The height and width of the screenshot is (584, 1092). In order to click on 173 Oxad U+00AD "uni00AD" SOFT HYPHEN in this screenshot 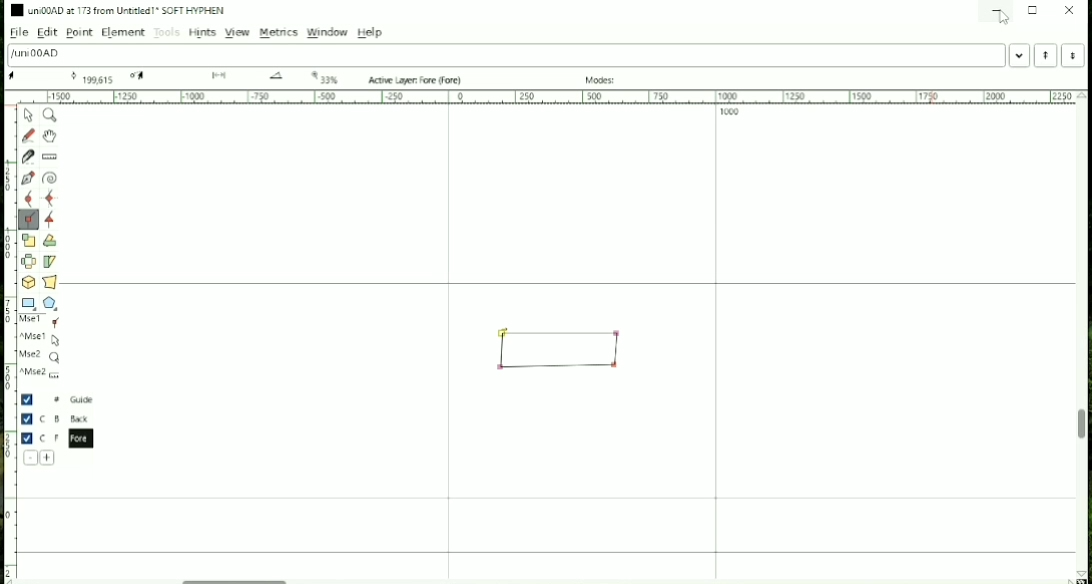, I will do `click(279, 78)`.